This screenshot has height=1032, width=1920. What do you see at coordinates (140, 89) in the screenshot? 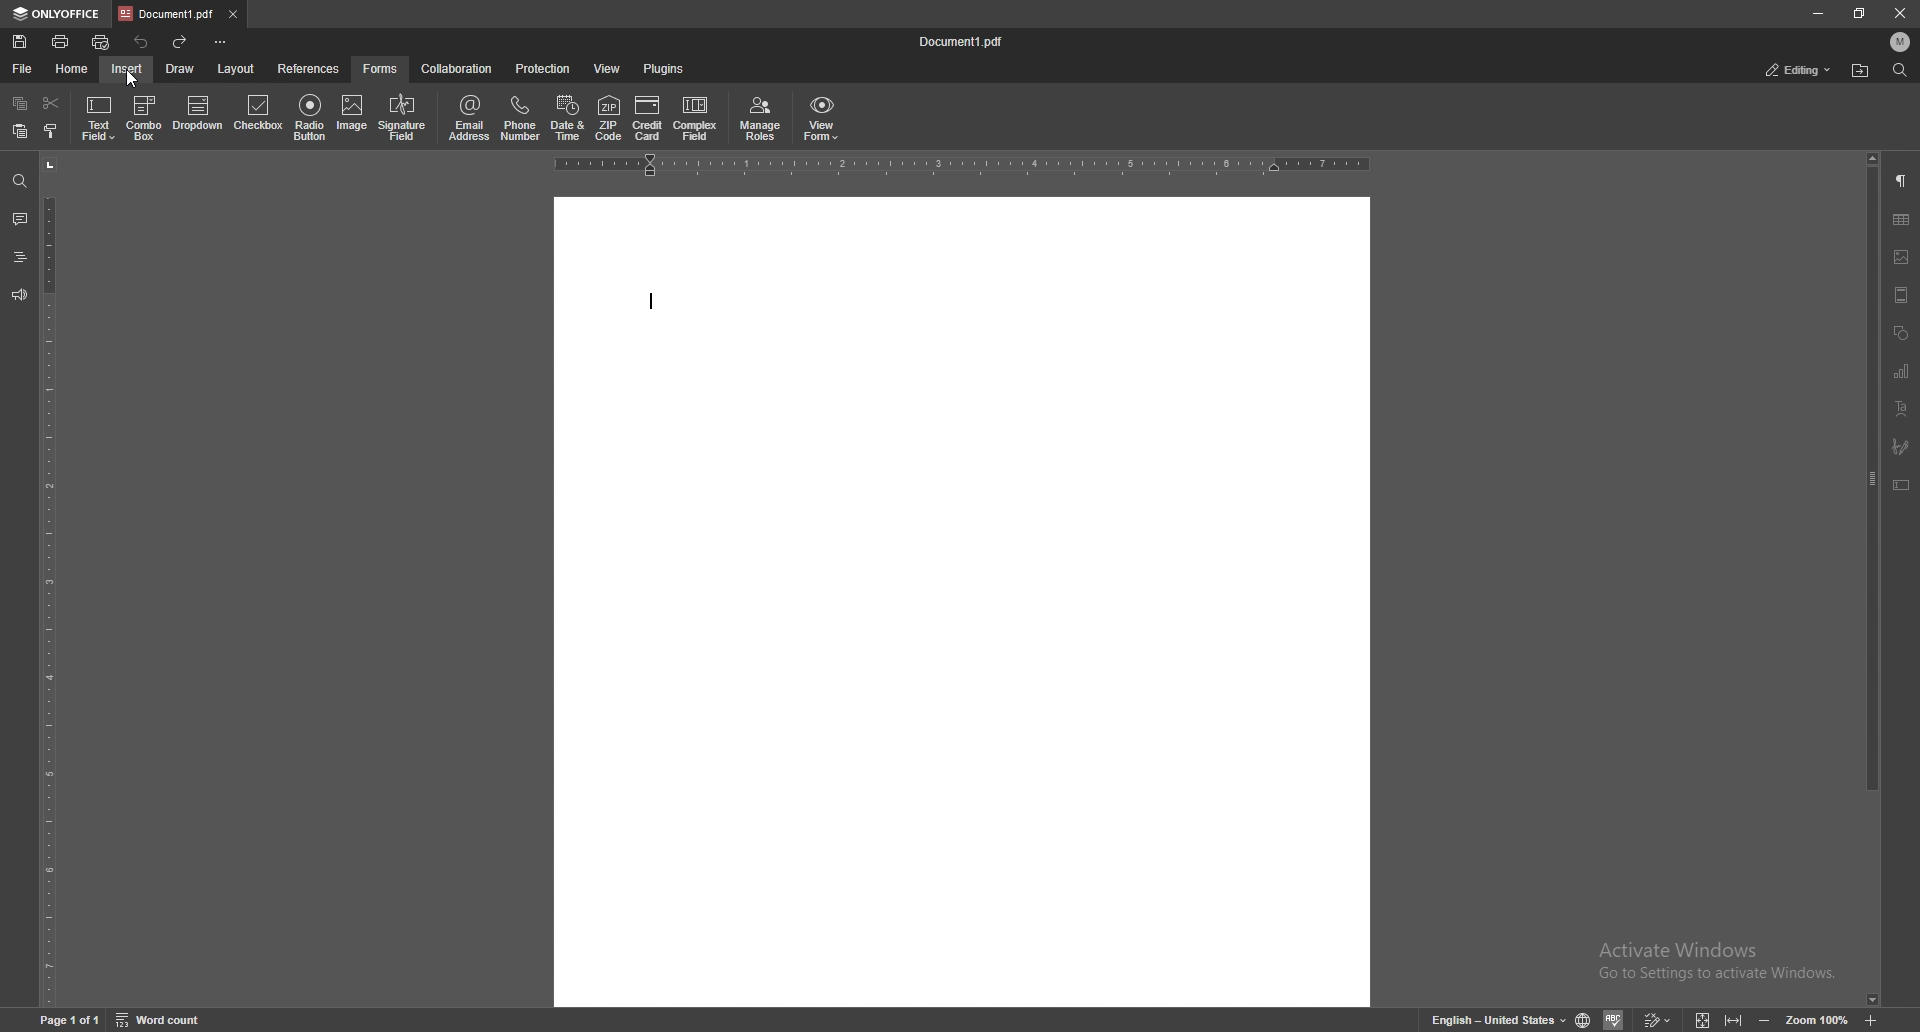
I see `cursor` at bounding box center [140, 89].